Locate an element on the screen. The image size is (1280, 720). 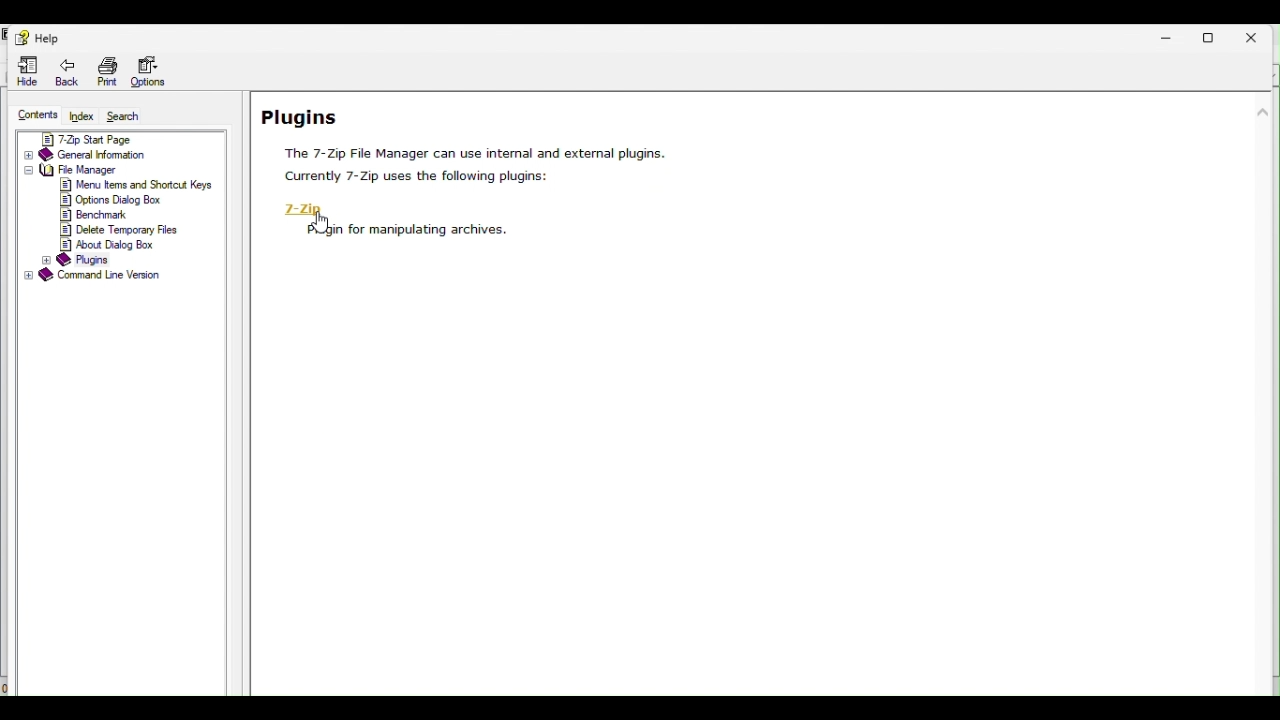
File Manager content is located at coordinates (85, 170).